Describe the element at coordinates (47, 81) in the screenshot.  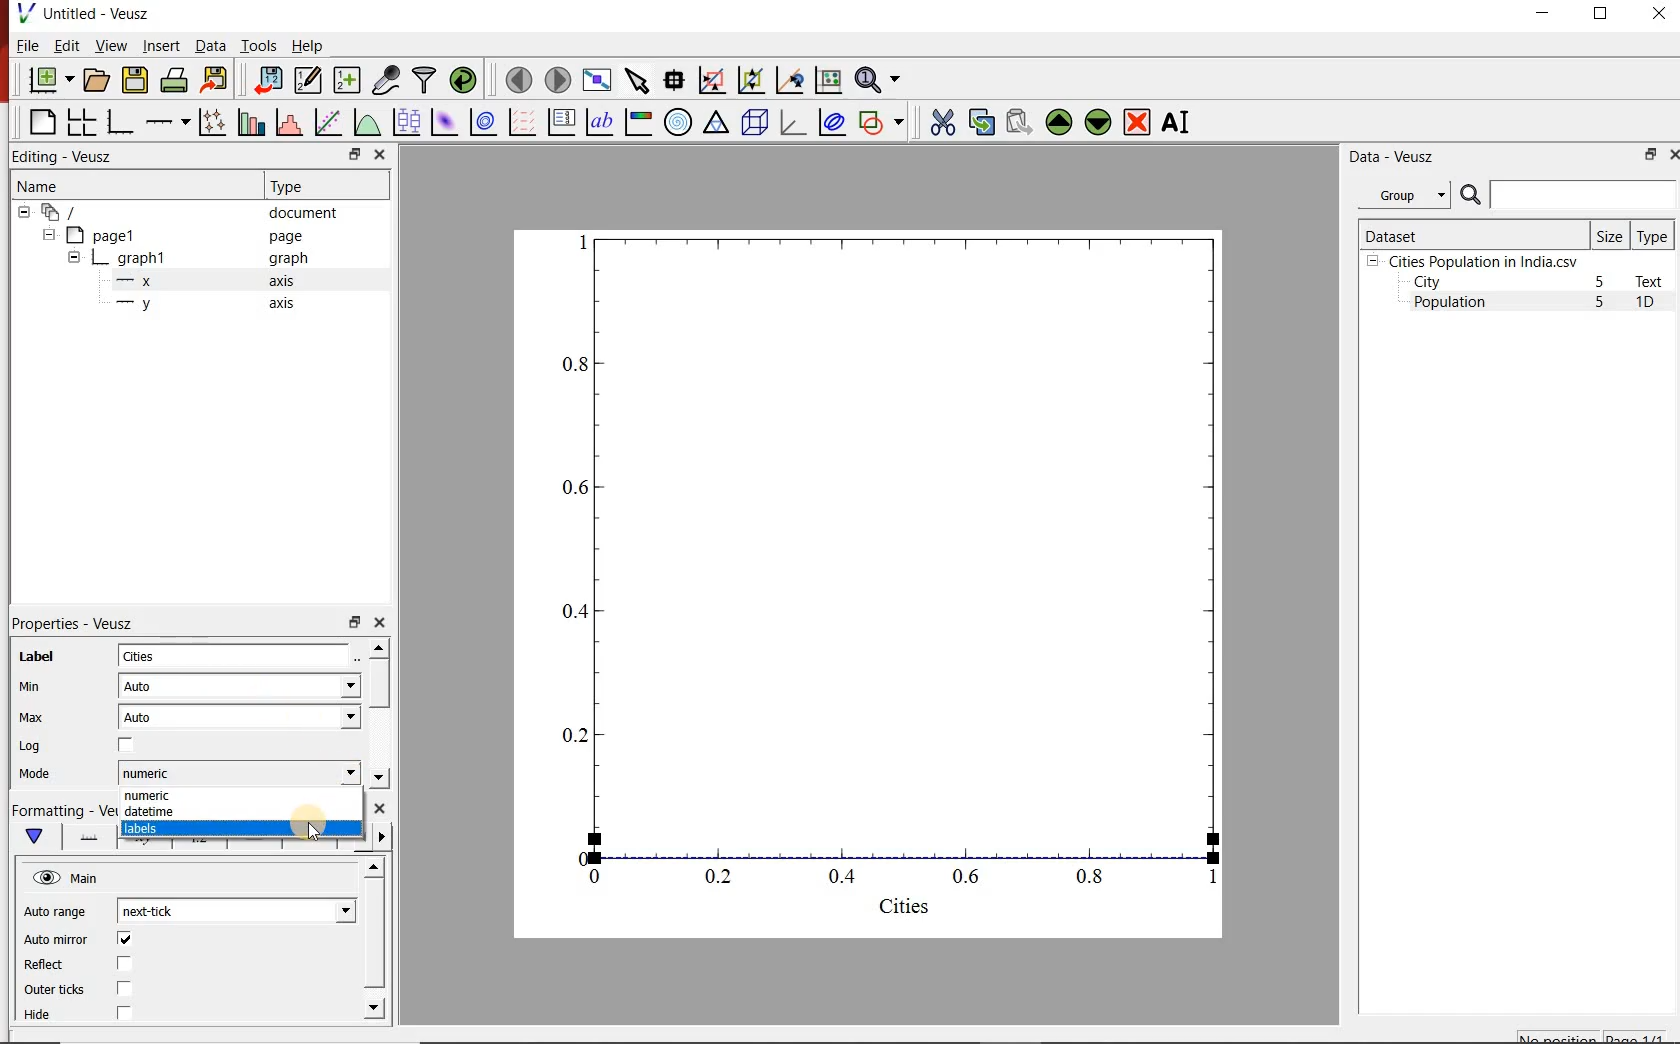
I see `new document` at that location.